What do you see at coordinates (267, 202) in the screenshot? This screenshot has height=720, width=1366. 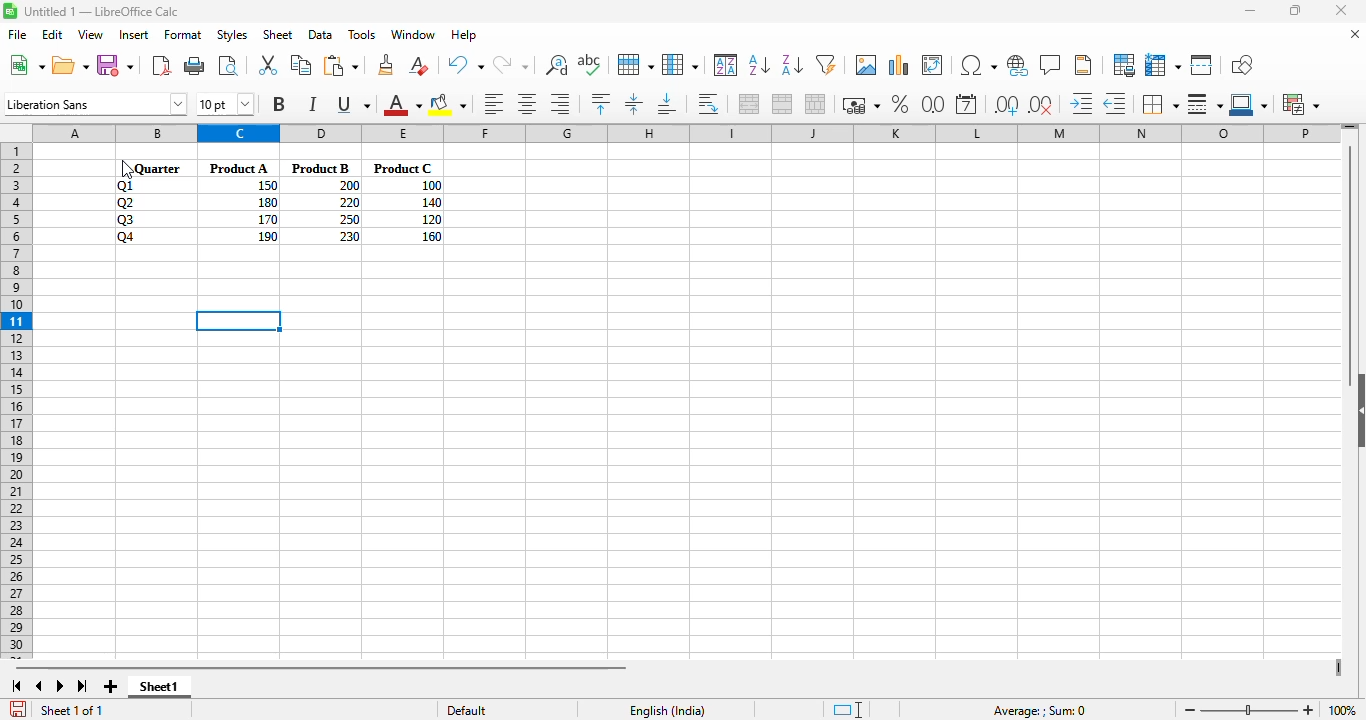 I see `180` at bounding box center [267, 202].